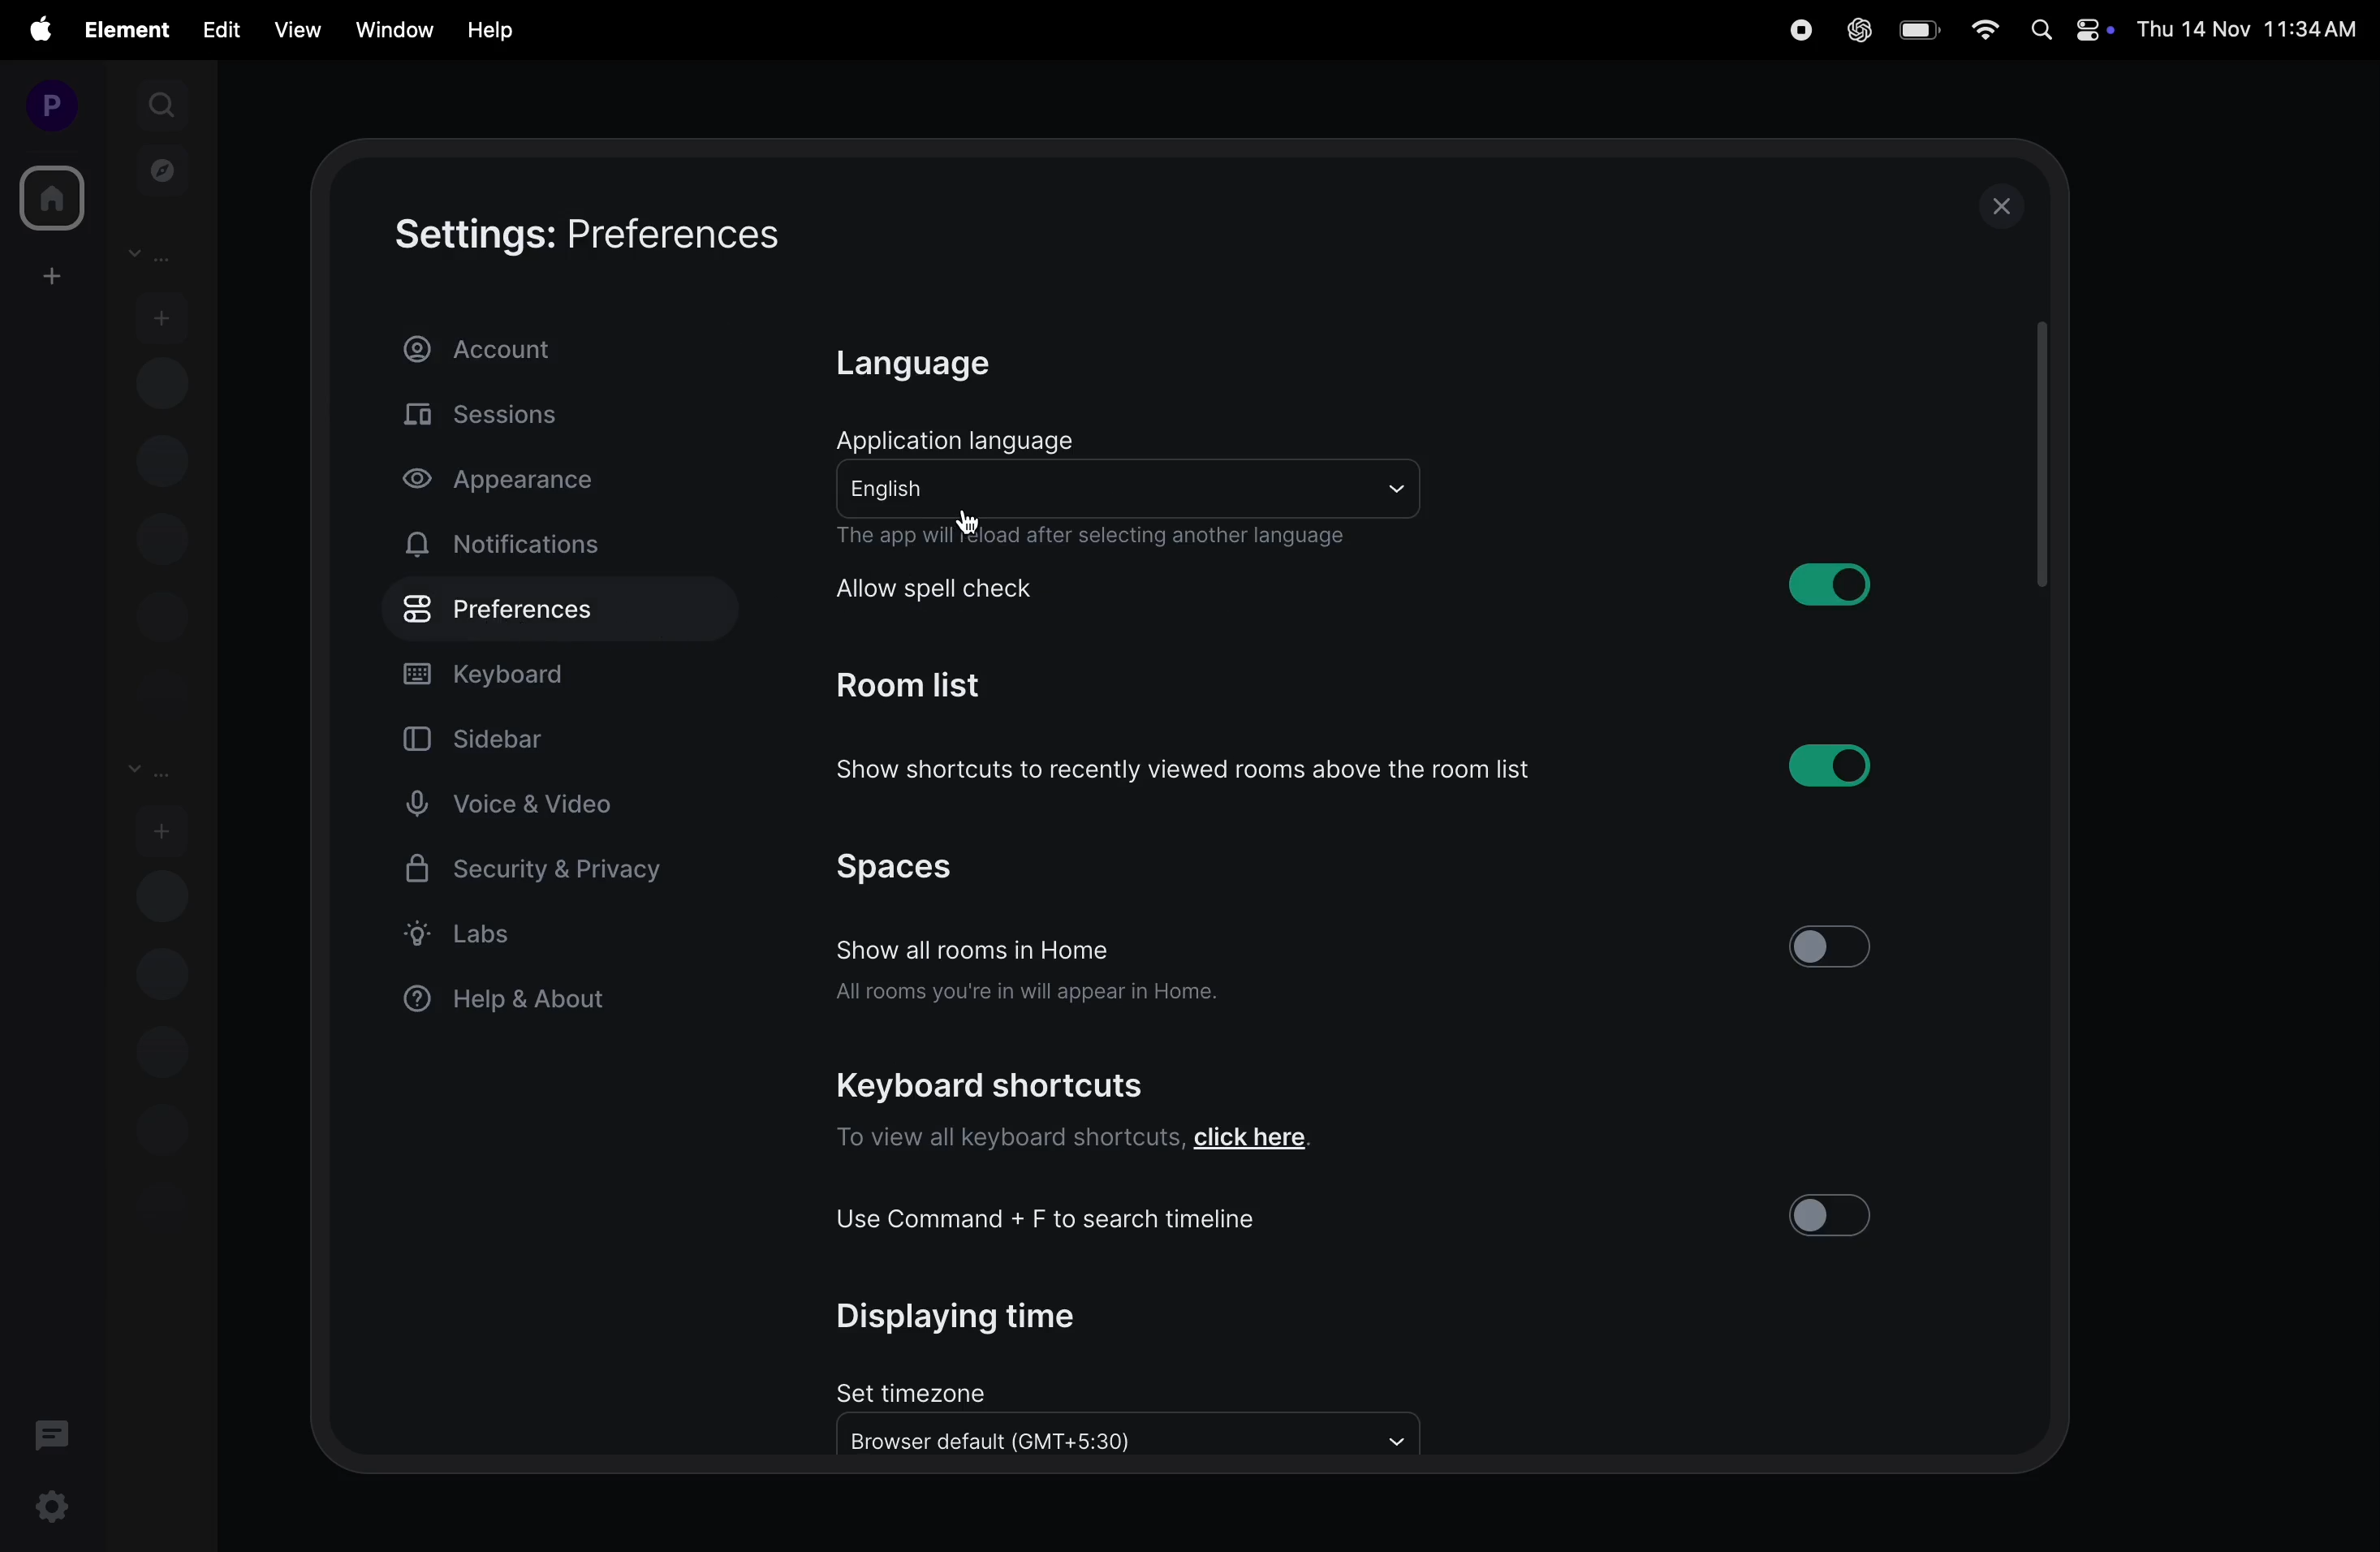 The width and height of the screenshot is (2380, 1552). What do you see at coordinates (1916, 30) in the screenshot?
I see `battery` at bounding box center [1916, 30].